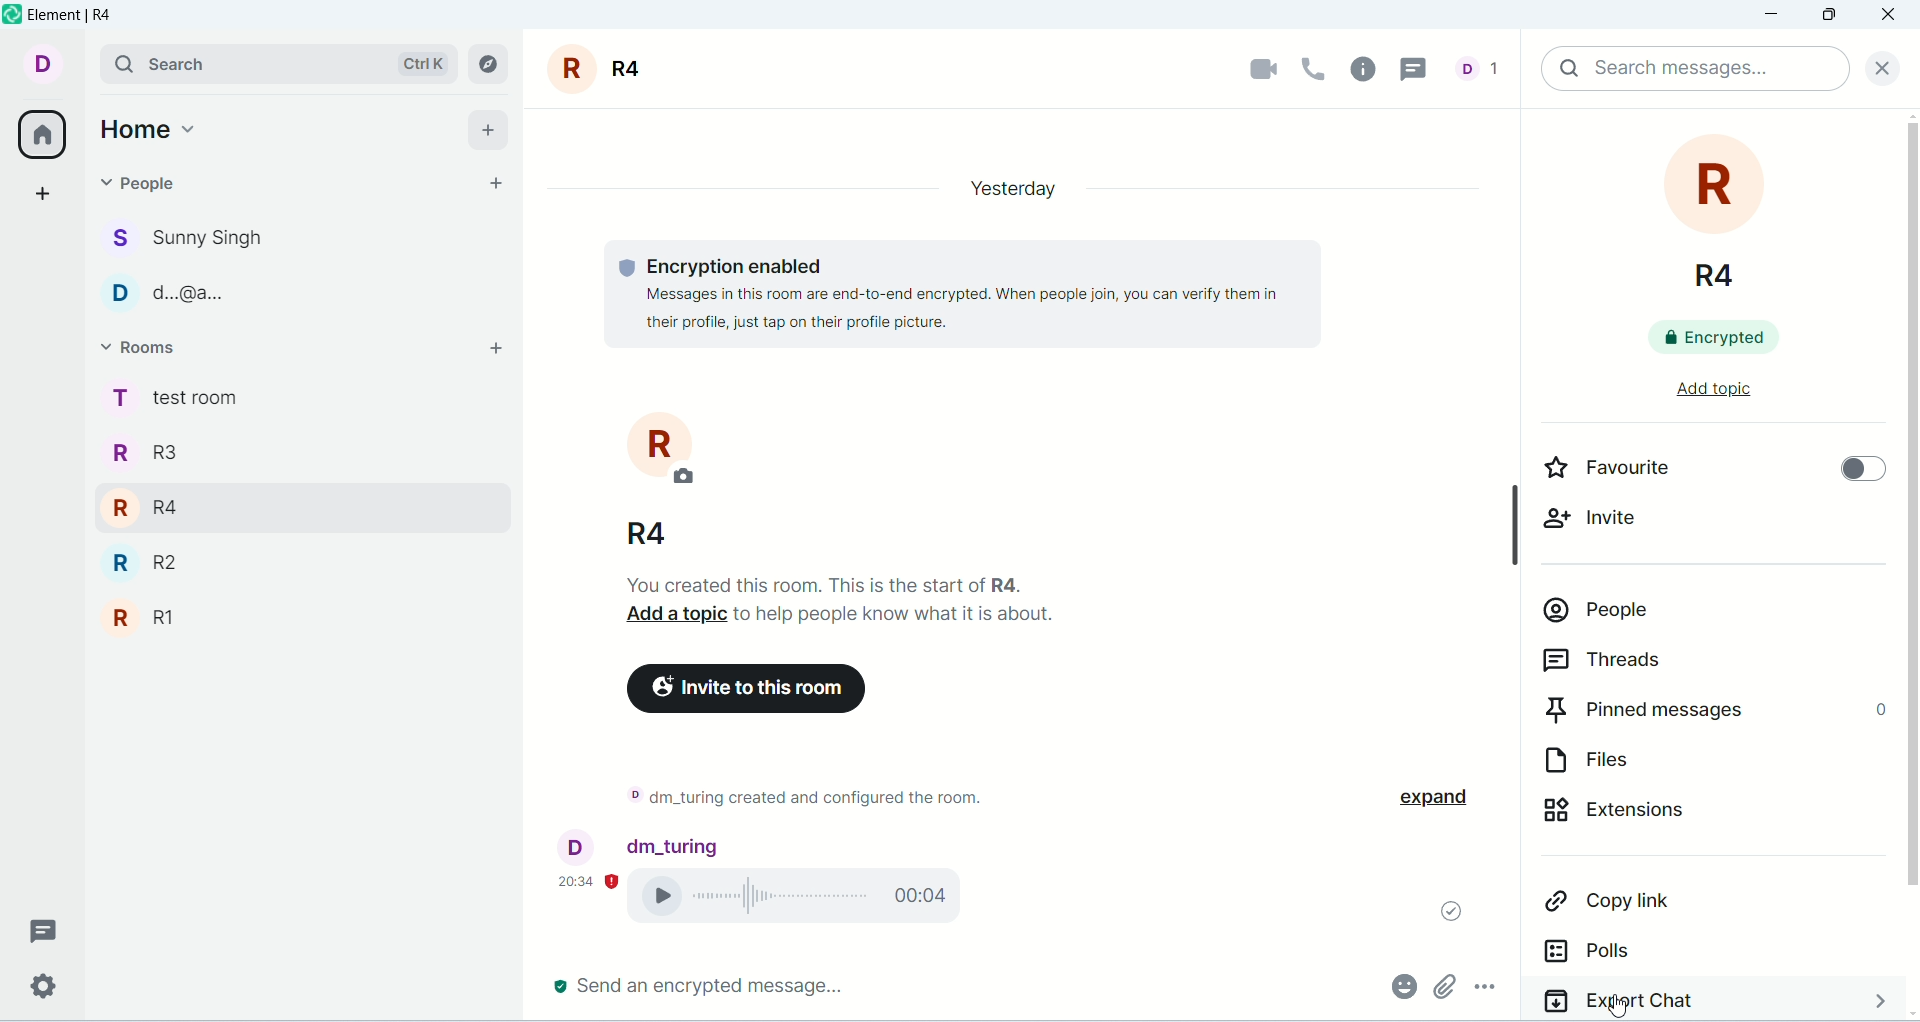 The height and width of the screenshot is (1022, 1920). Describe the element at coordinates (41, 987) in the screenshot. I see `settings` at that location.